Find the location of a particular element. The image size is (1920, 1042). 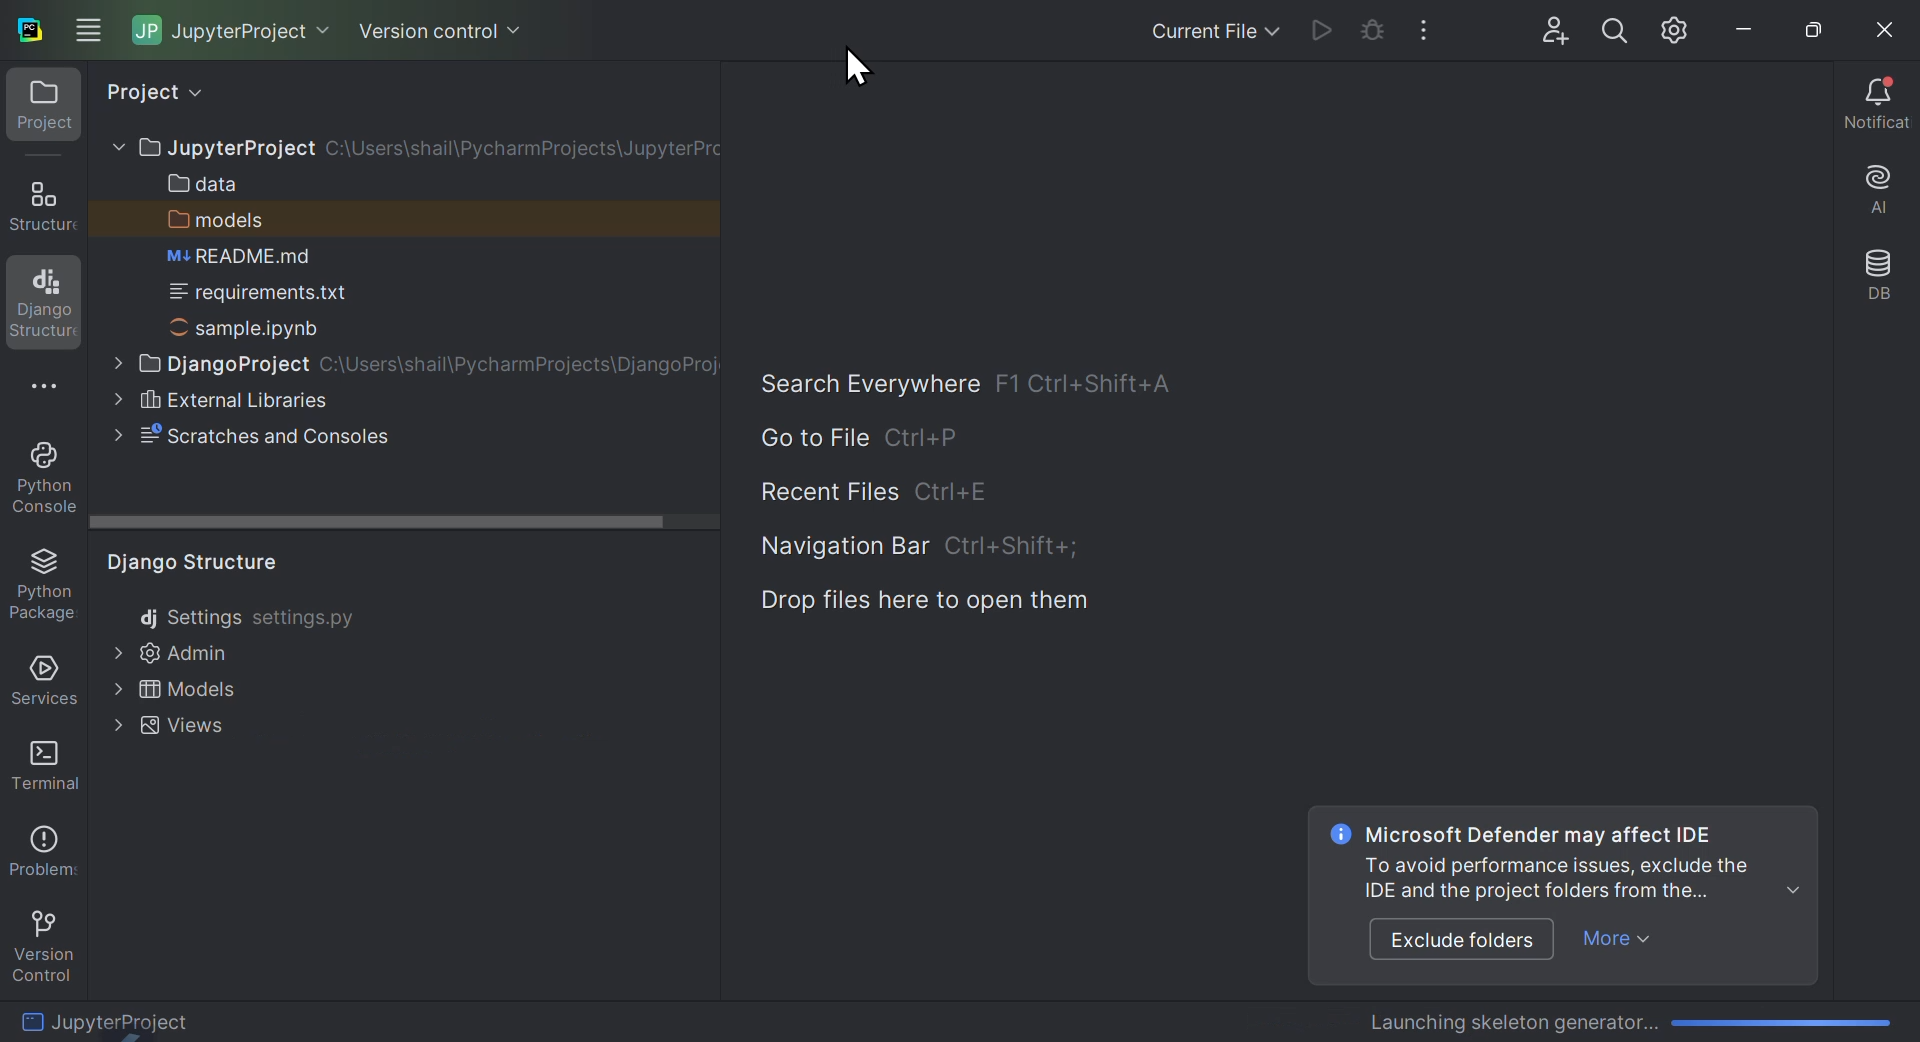

Views is located at coordinates (163, 735).